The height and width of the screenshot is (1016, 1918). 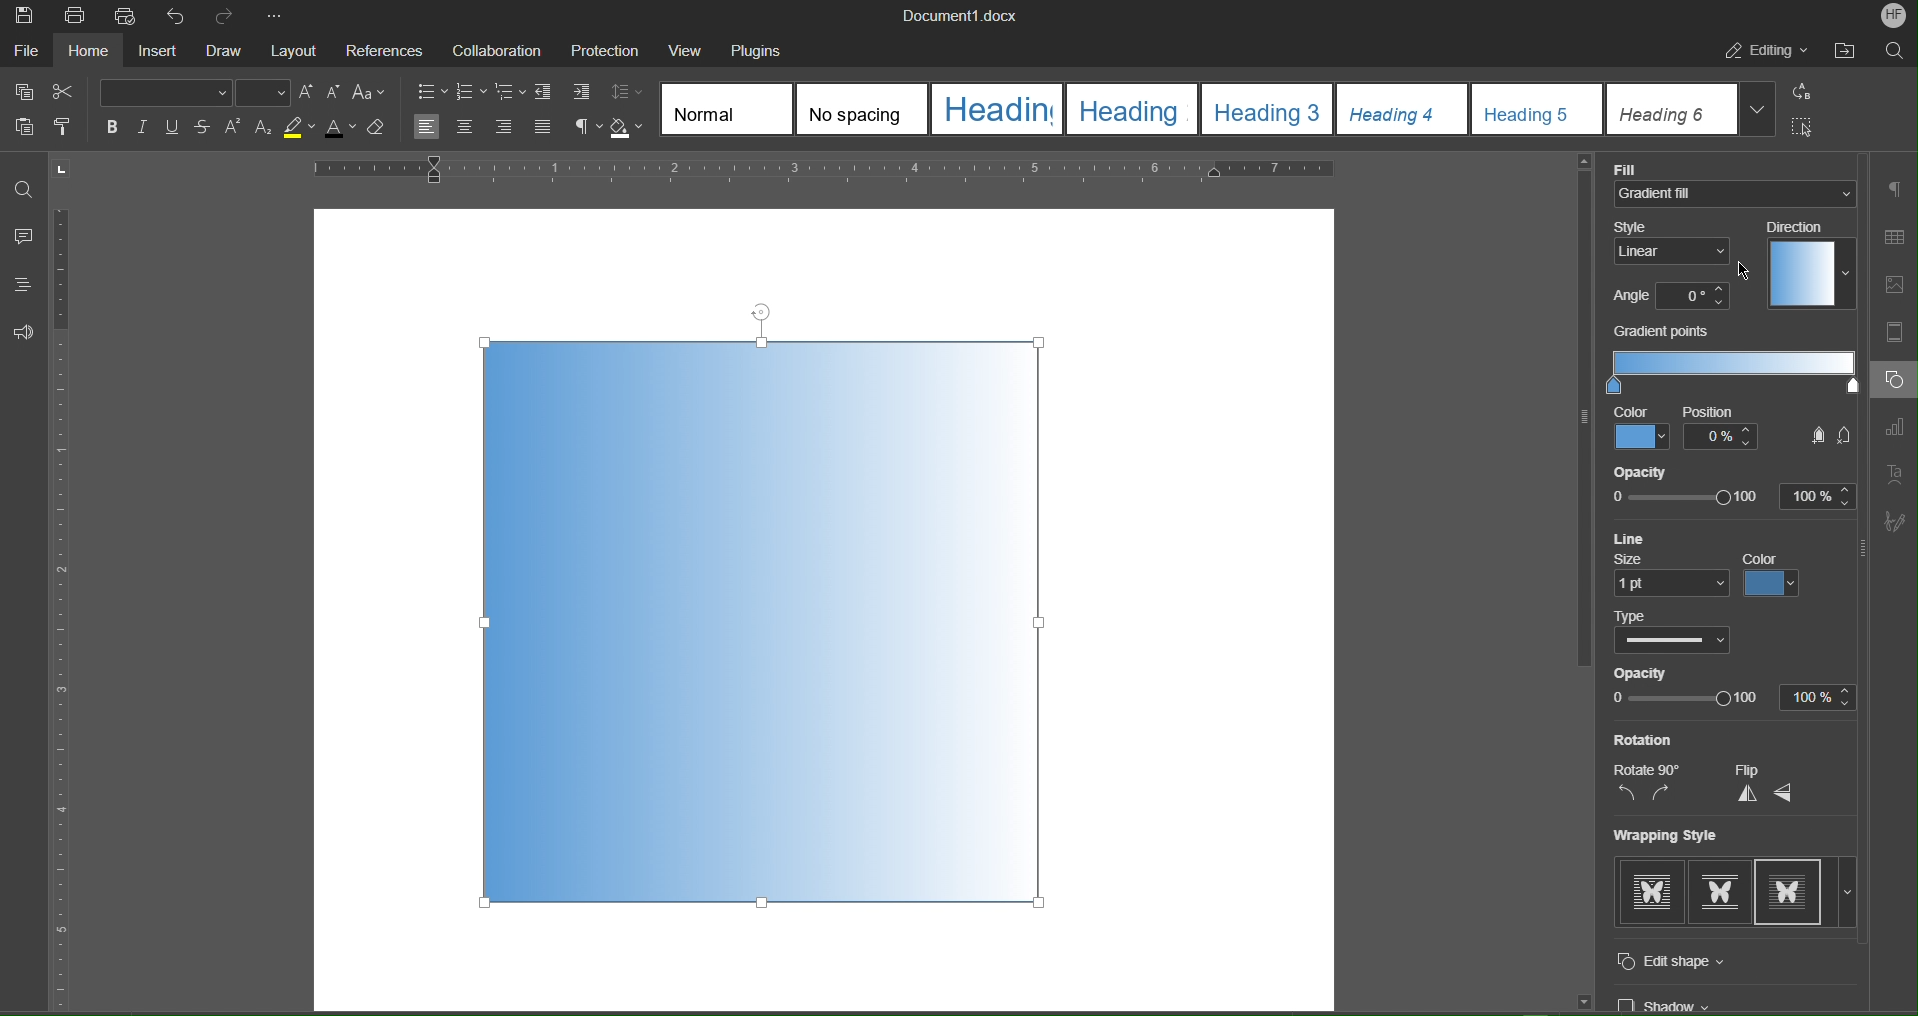 What do you see at coordinates (85, 51) in the screenshot?
I see `Home` at bounding box center [85, 51].